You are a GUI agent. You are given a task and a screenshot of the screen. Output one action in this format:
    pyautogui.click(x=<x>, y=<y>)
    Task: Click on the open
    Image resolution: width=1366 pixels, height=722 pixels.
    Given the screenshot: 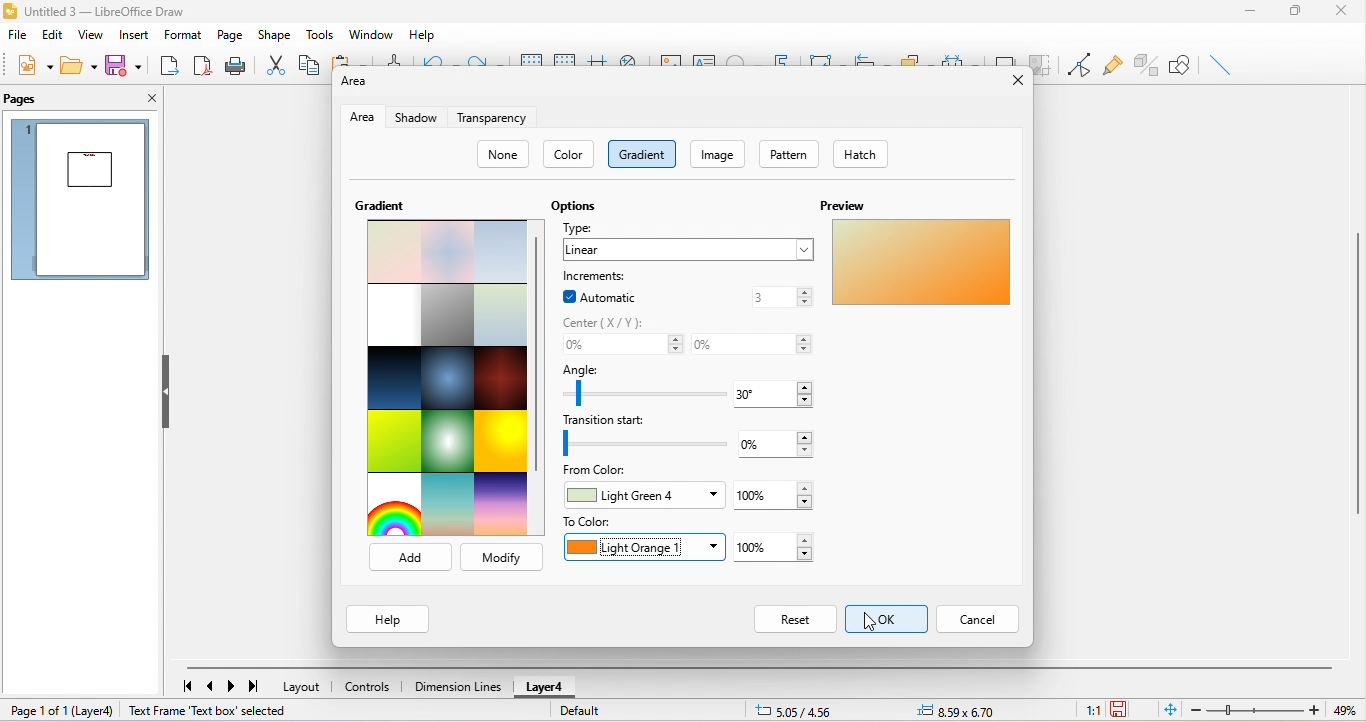 What is the action you would take?
    pyautogui.click(x=81, y=64)
    